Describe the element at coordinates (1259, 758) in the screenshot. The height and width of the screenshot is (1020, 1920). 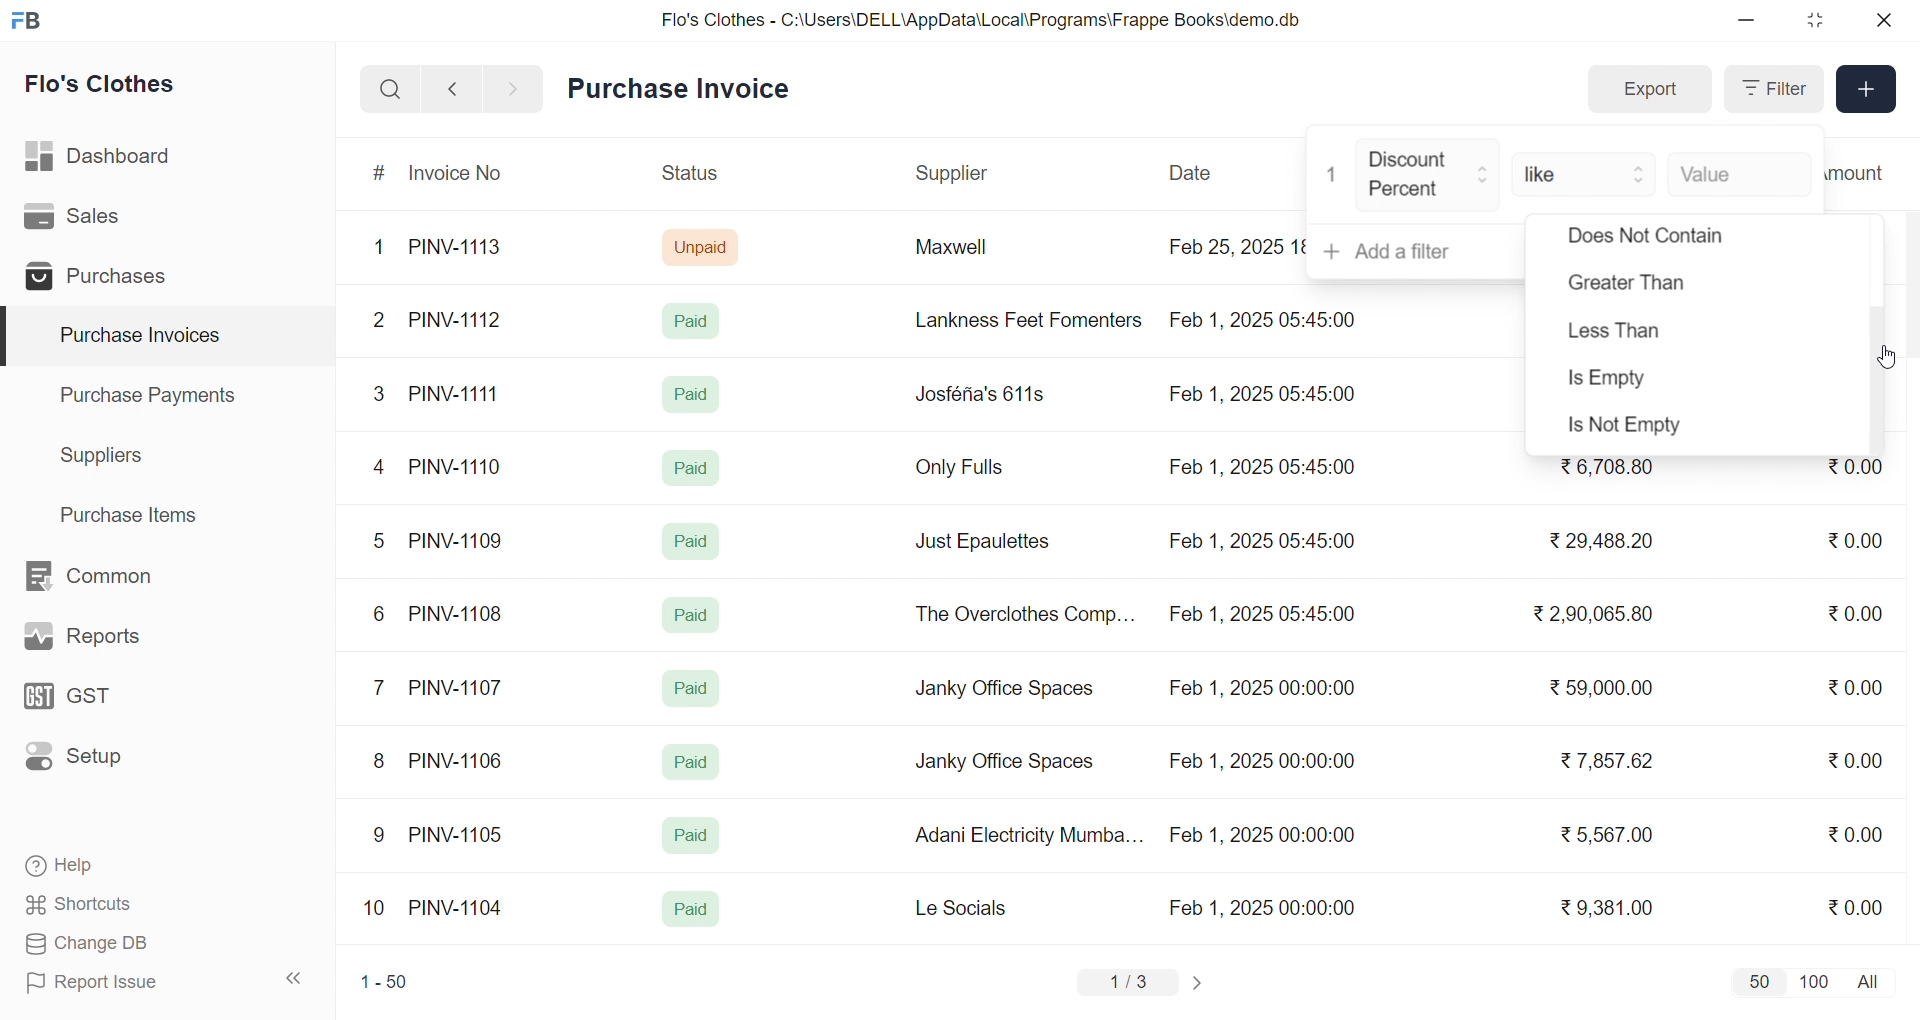
I see `Feb 1, 2025 00:00:00` at that location.